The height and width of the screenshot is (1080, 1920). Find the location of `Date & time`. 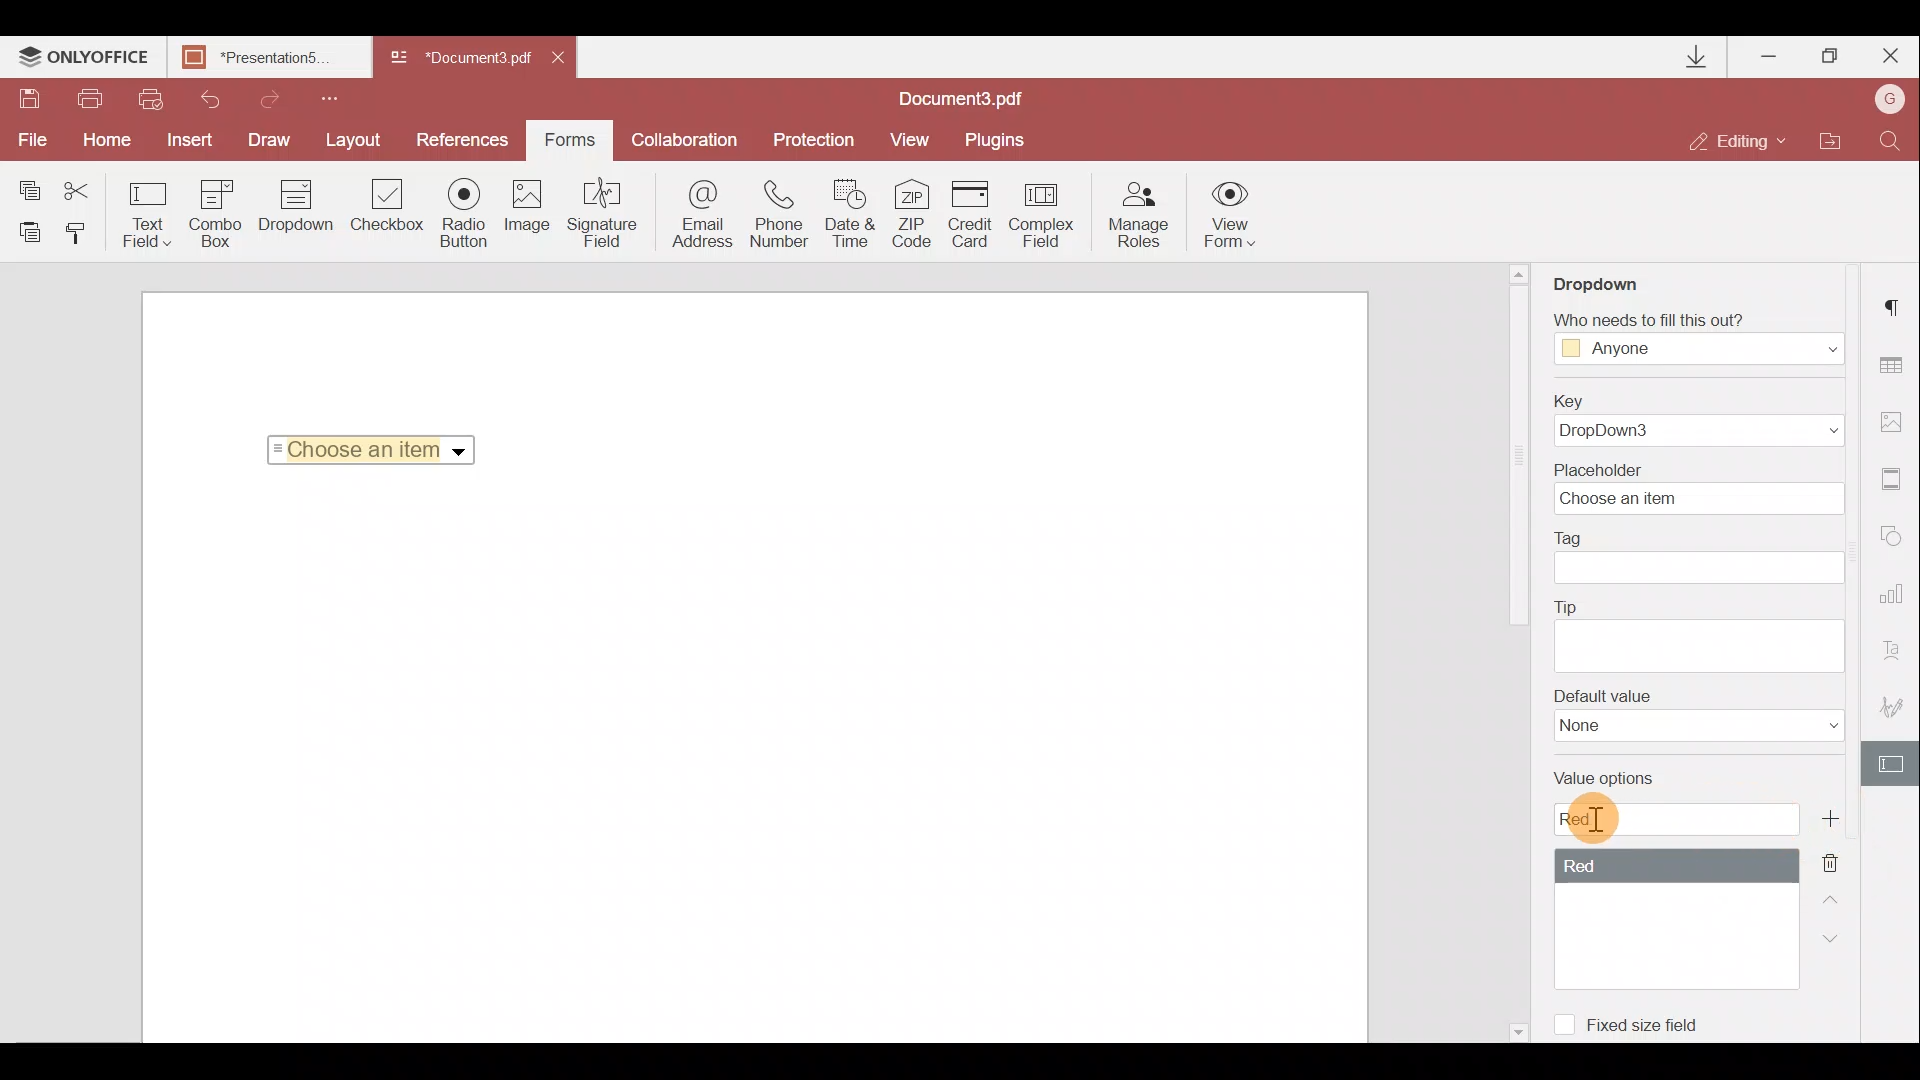

Date & time is located at coordinates (854, 214).